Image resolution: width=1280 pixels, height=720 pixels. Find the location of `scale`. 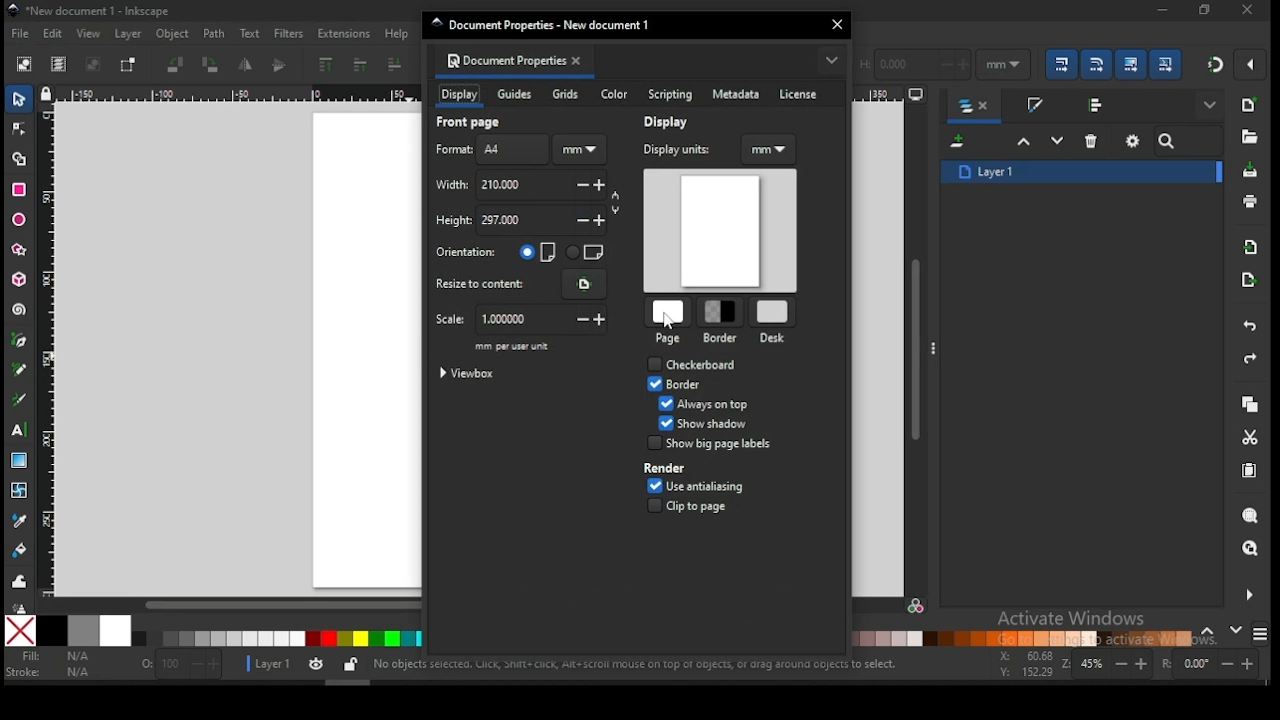

scale is located at coordinates (517, 320).